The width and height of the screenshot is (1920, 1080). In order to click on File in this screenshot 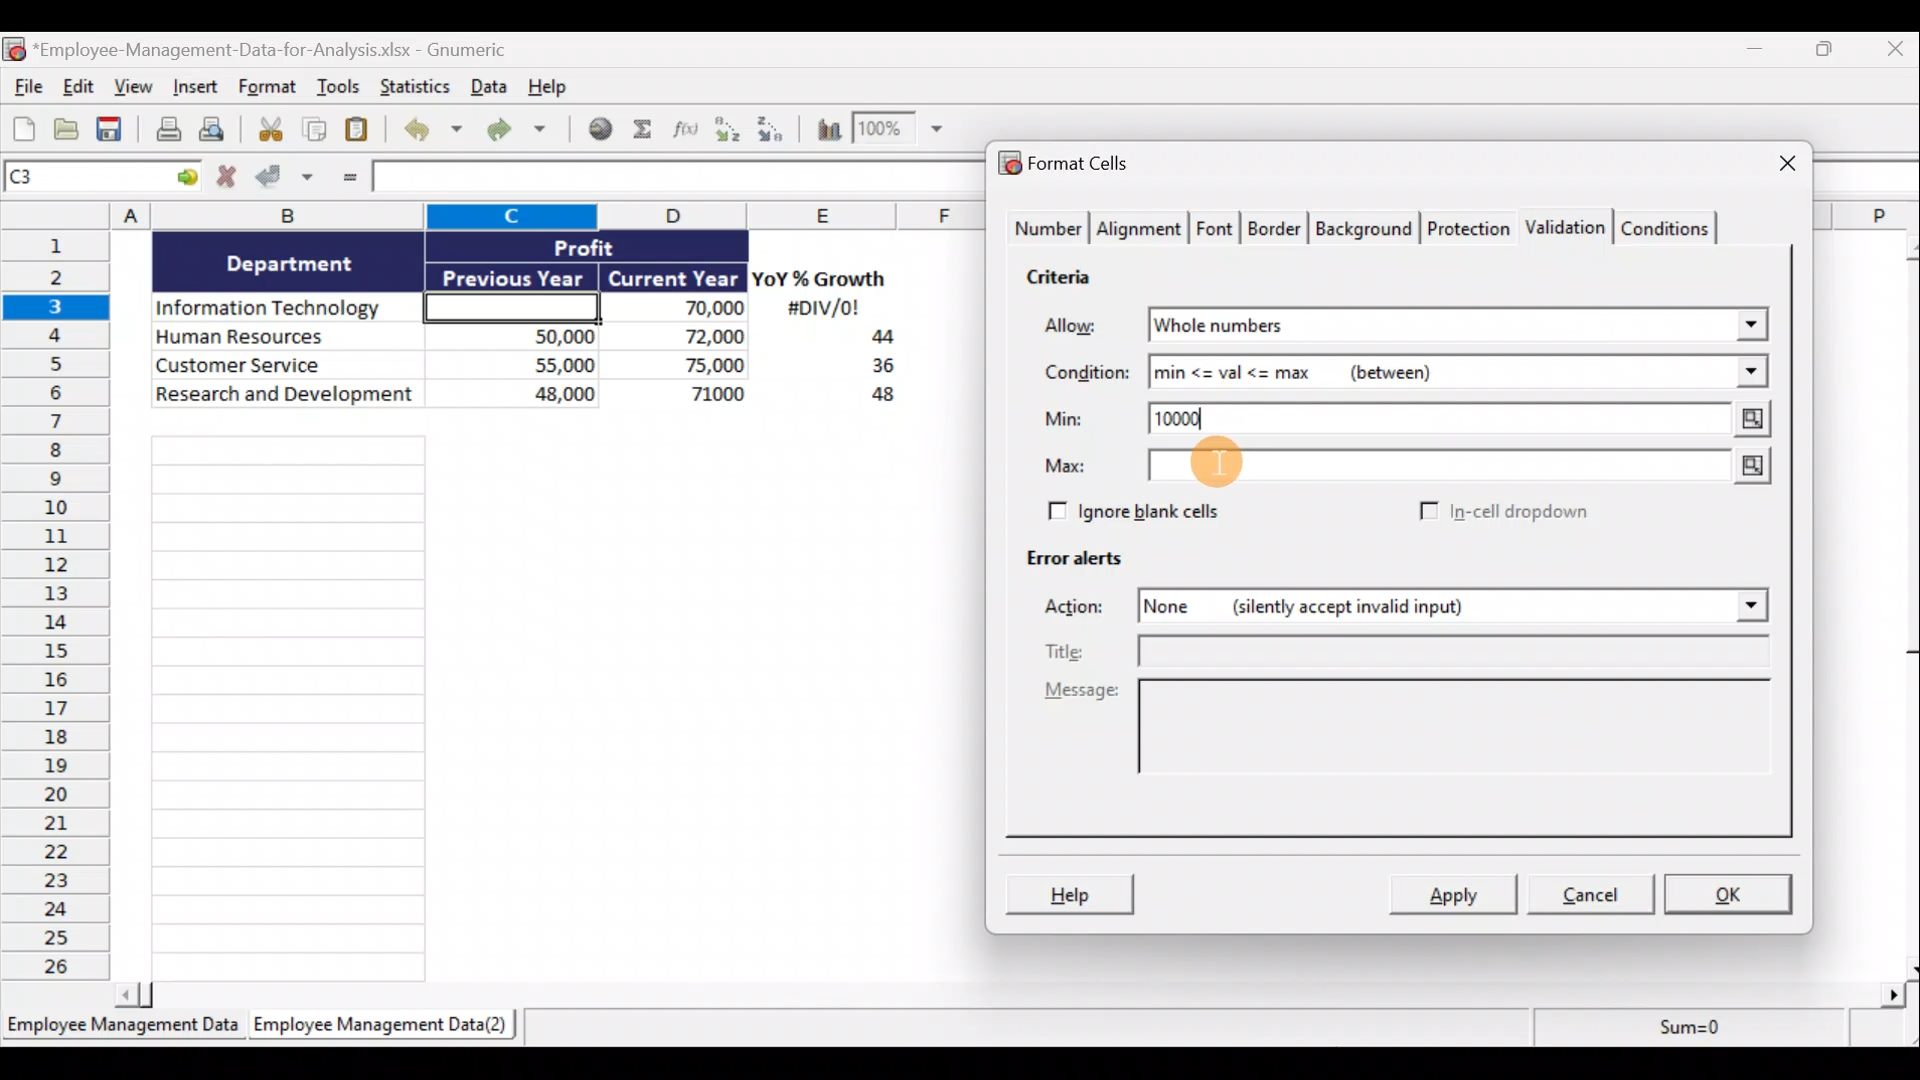, I will do `click(24, 89)`.